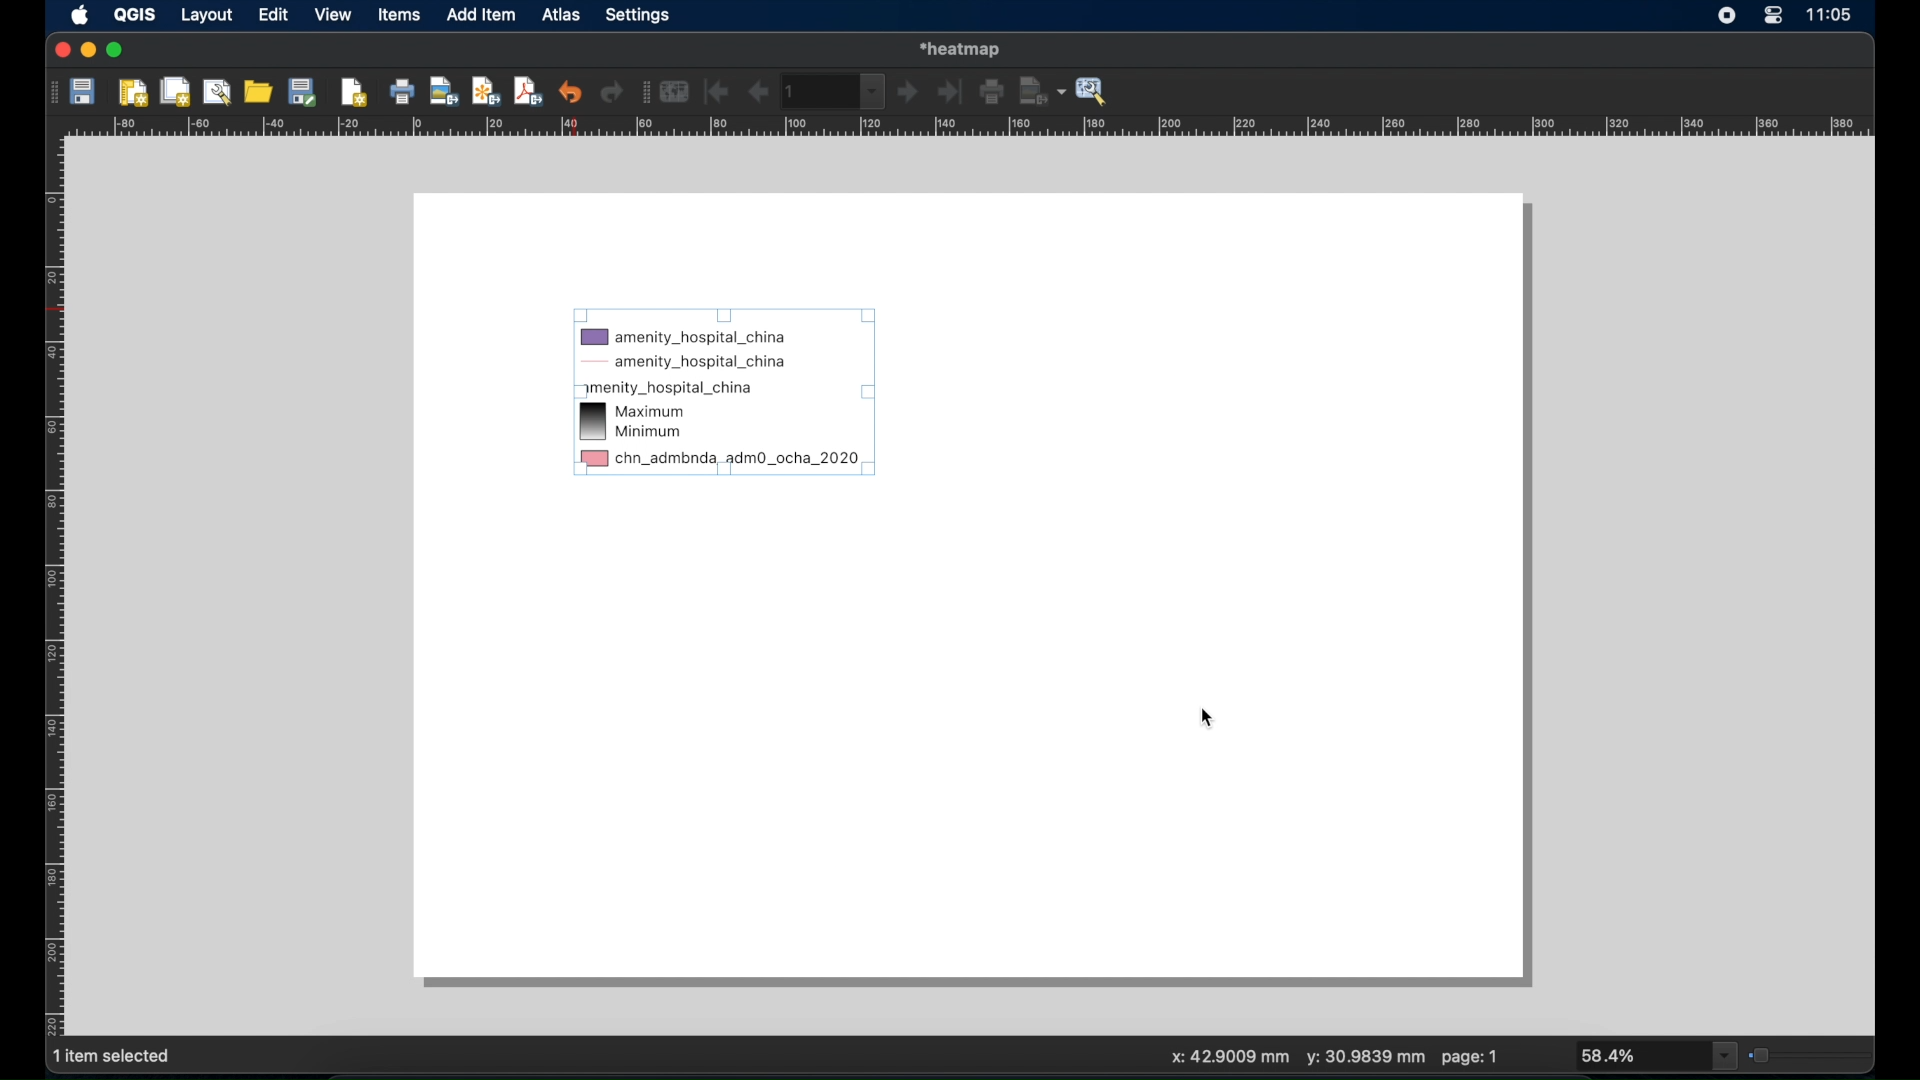  I want to click on add items from template, so click(260, 91).